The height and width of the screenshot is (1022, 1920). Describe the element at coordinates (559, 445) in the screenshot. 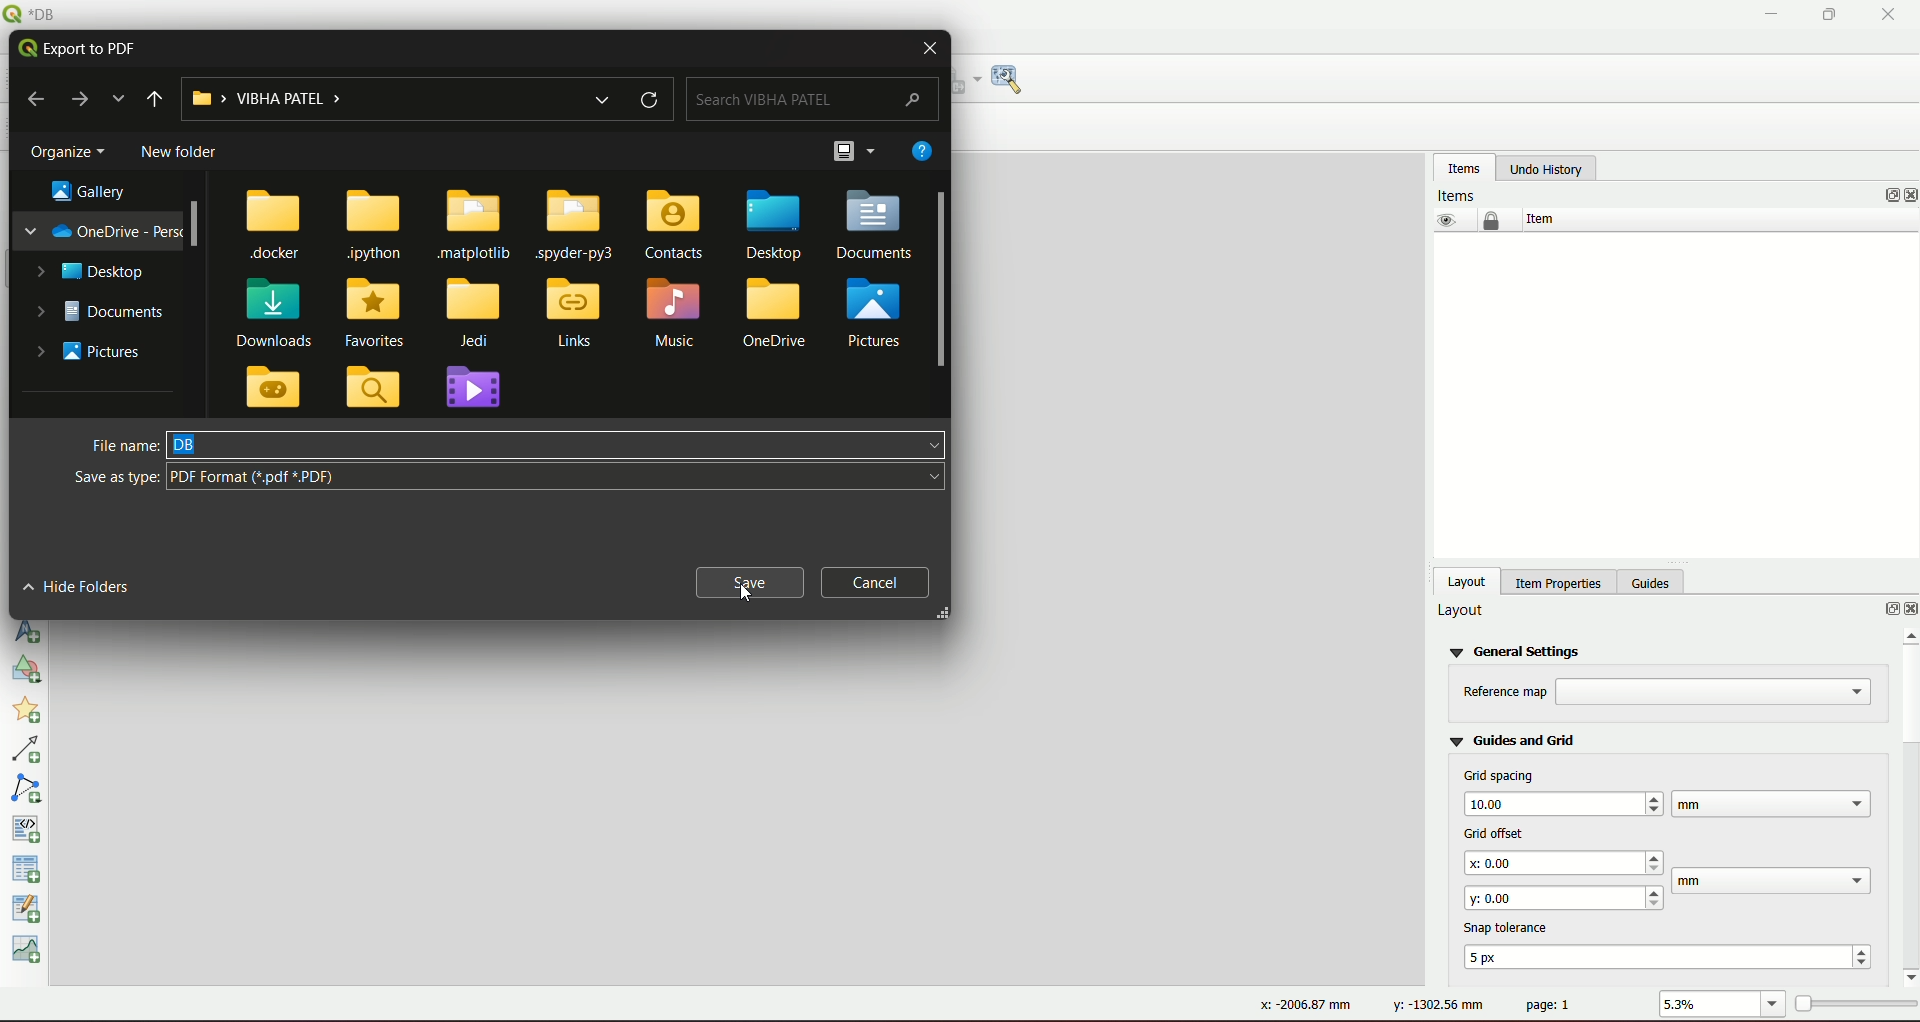

I see `text box` at that location.